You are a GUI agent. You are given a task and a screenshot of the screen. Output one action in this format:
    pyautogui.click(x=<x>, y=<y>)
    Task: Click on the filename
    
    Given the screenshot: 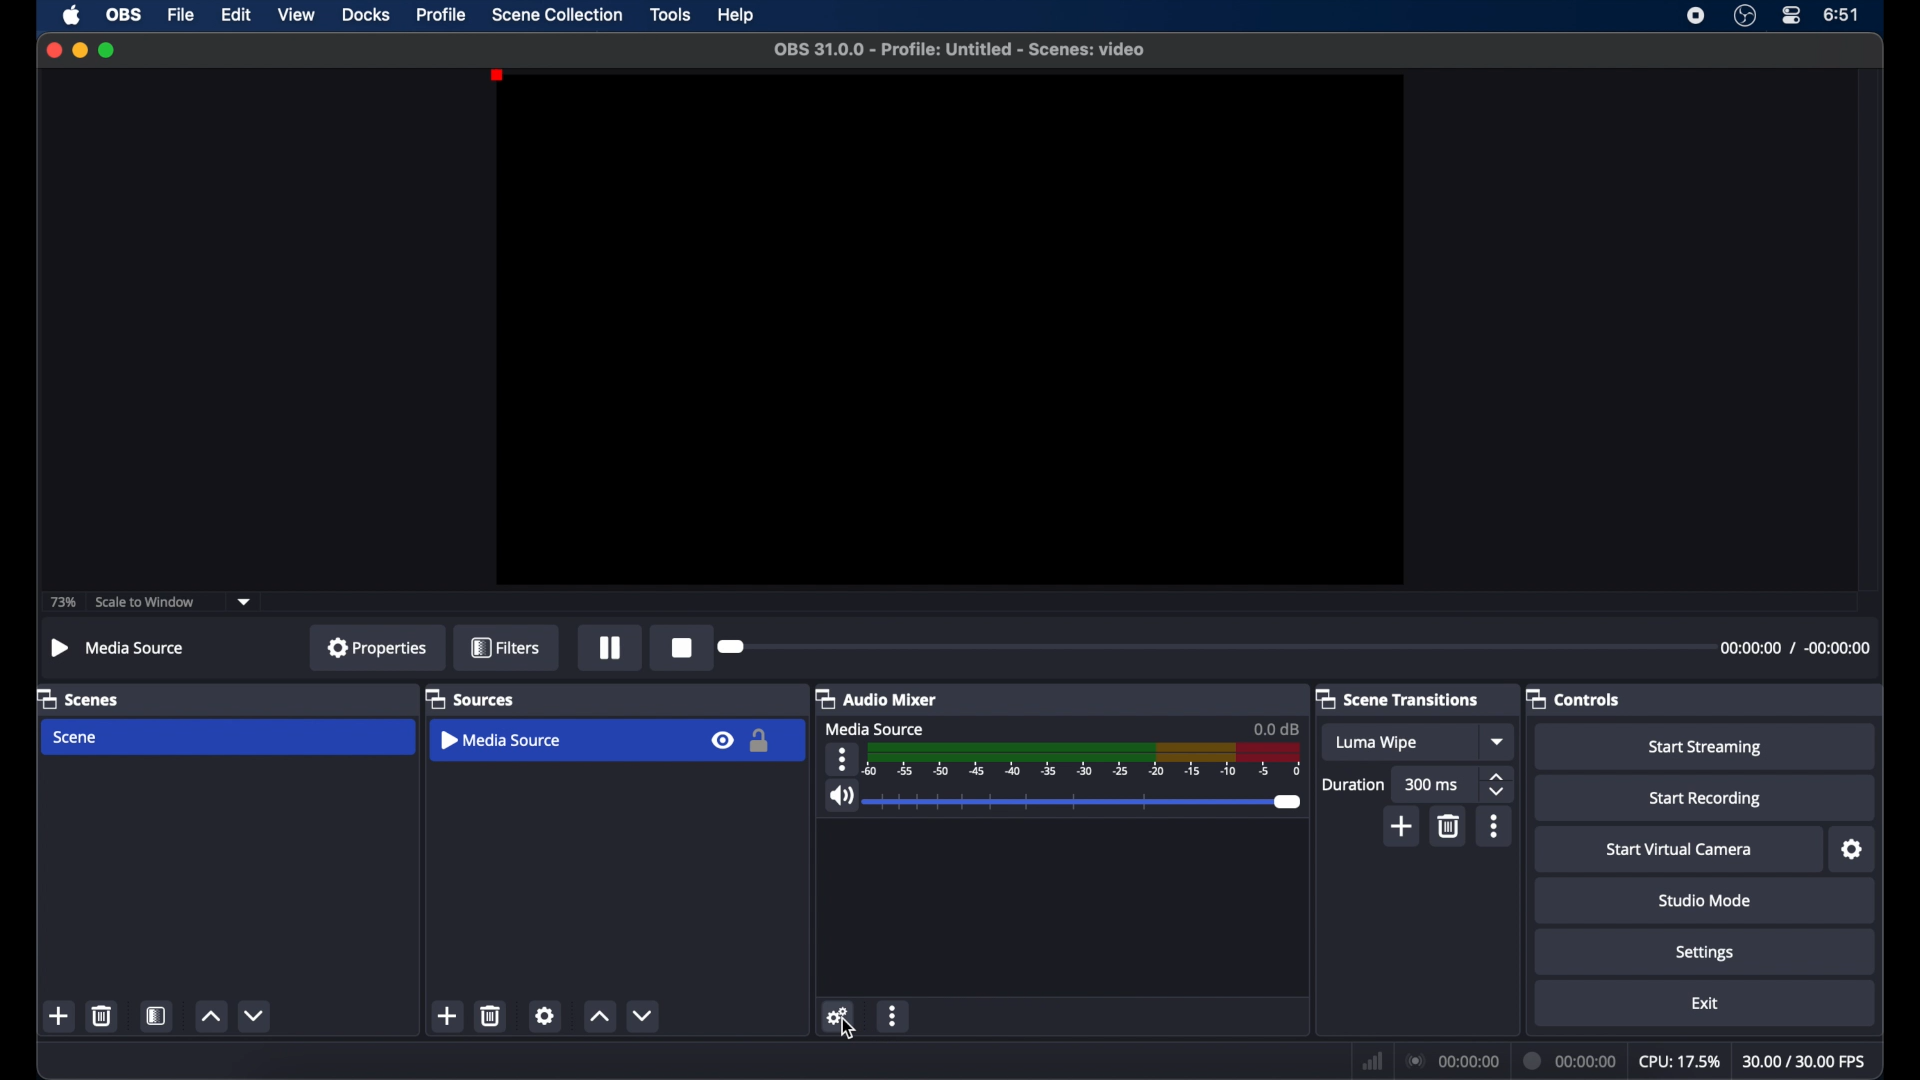 What is the action you would take?
    pyautogui.click(x=961, y=50)
    